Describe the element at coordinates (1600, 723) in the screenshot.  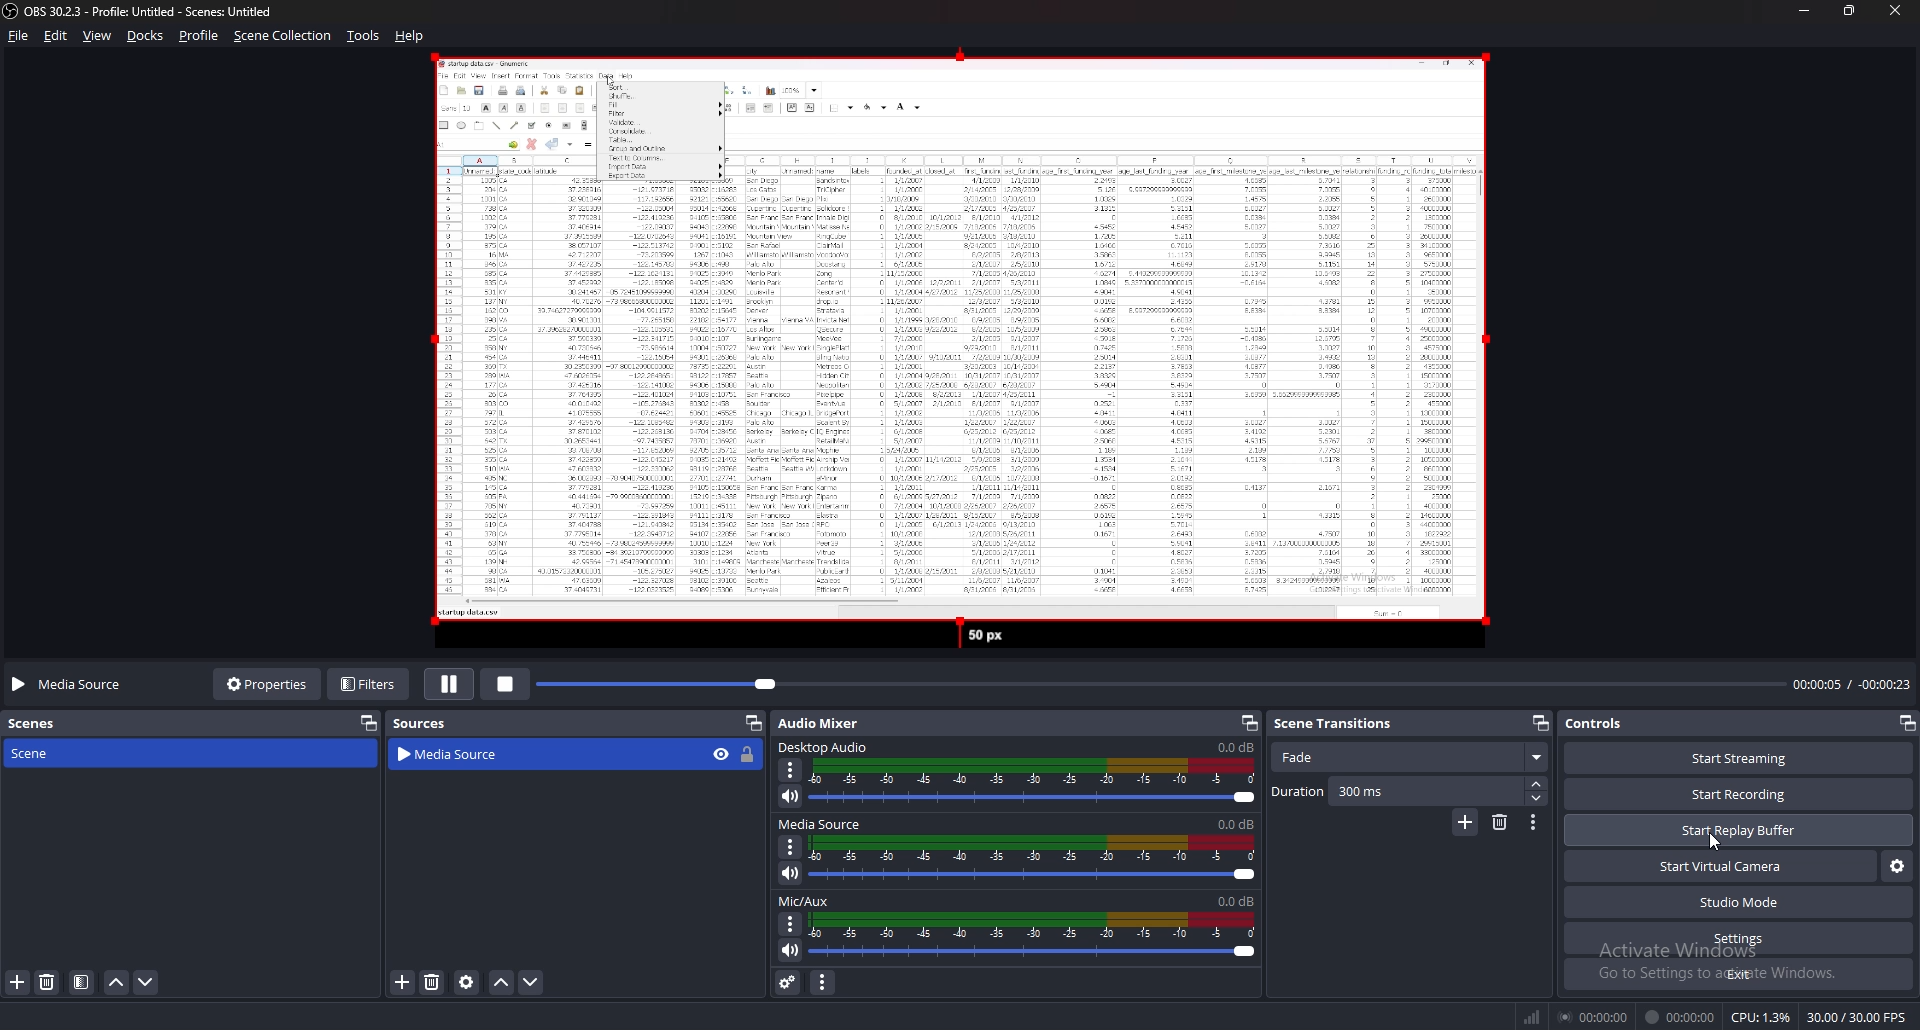
I see `controls` at that location.